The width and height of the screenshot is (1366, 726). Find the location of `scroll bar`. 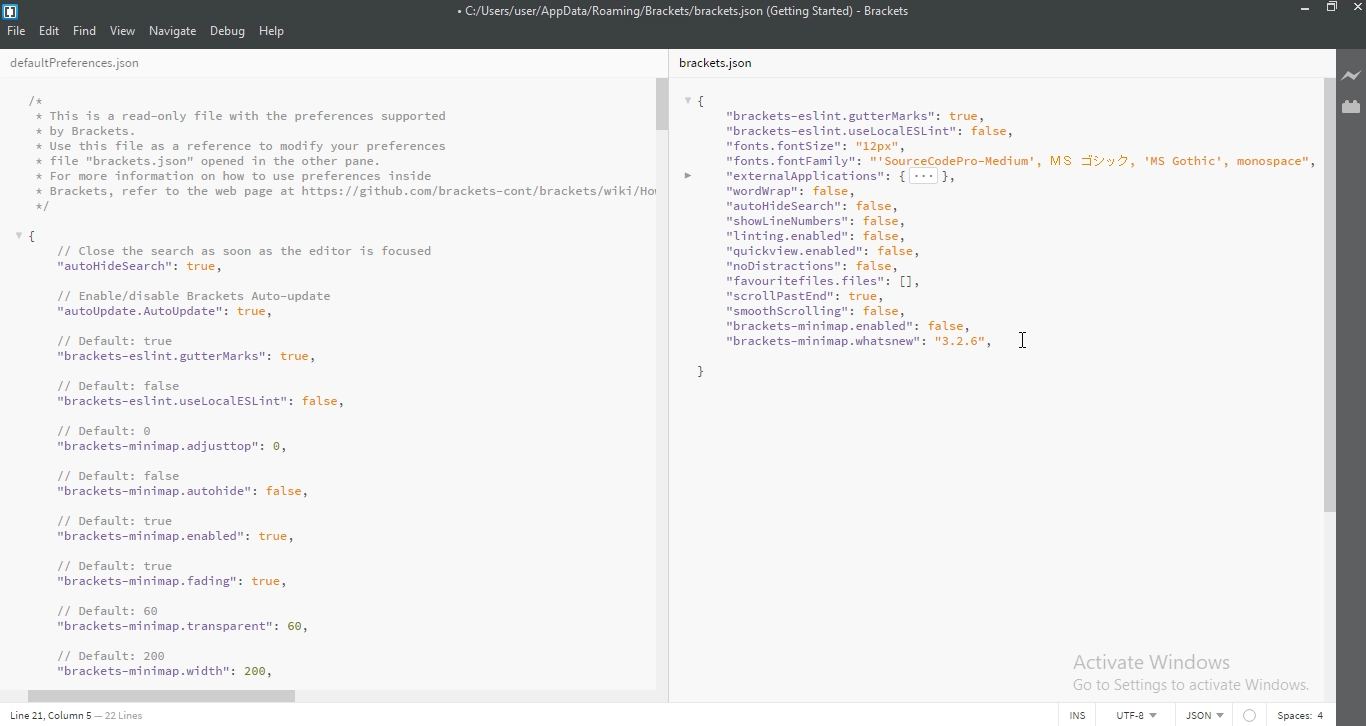

scroll bar is located at coordinates (663, 104).